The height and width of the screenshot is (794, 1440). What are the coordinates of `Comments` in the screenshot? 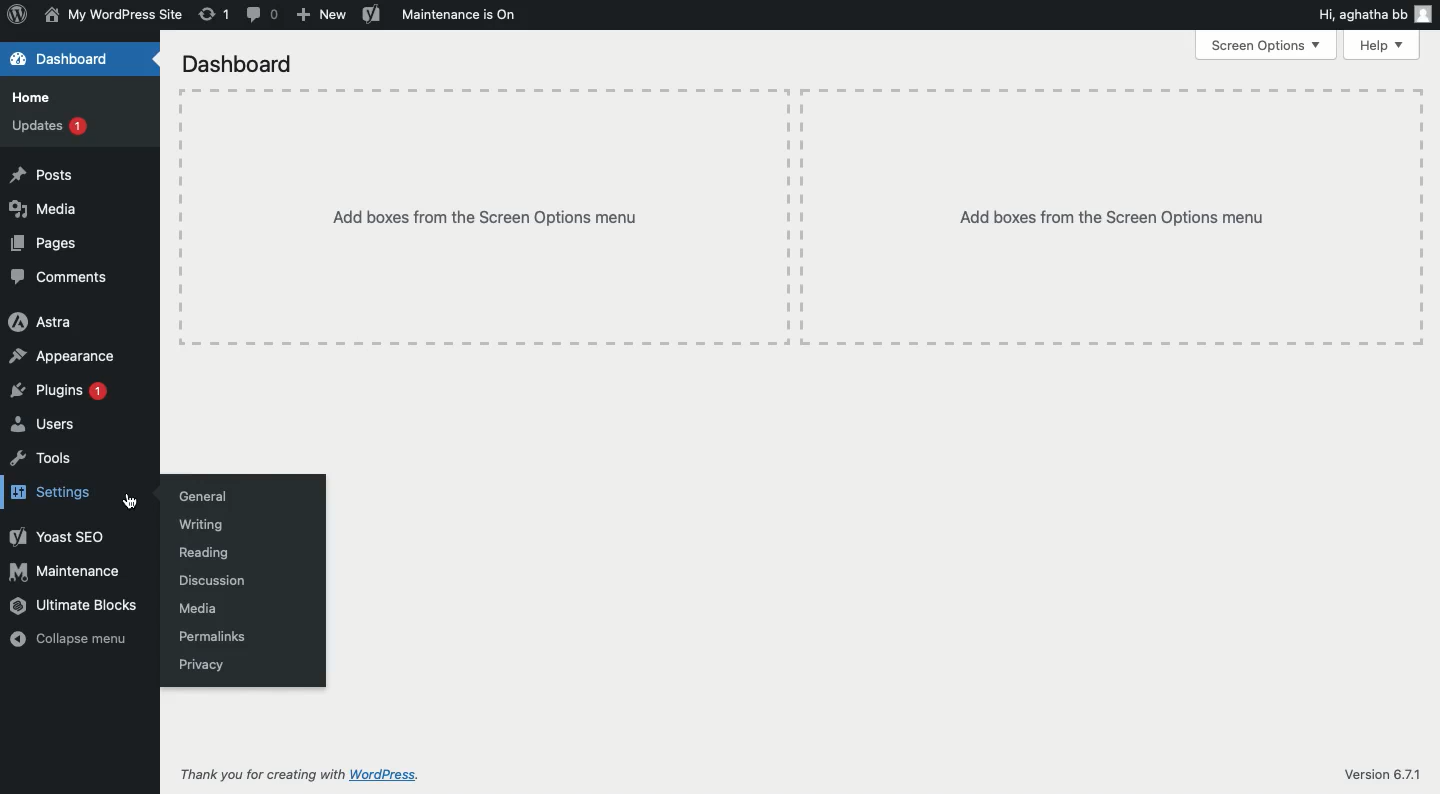 It's located at (60, 277).